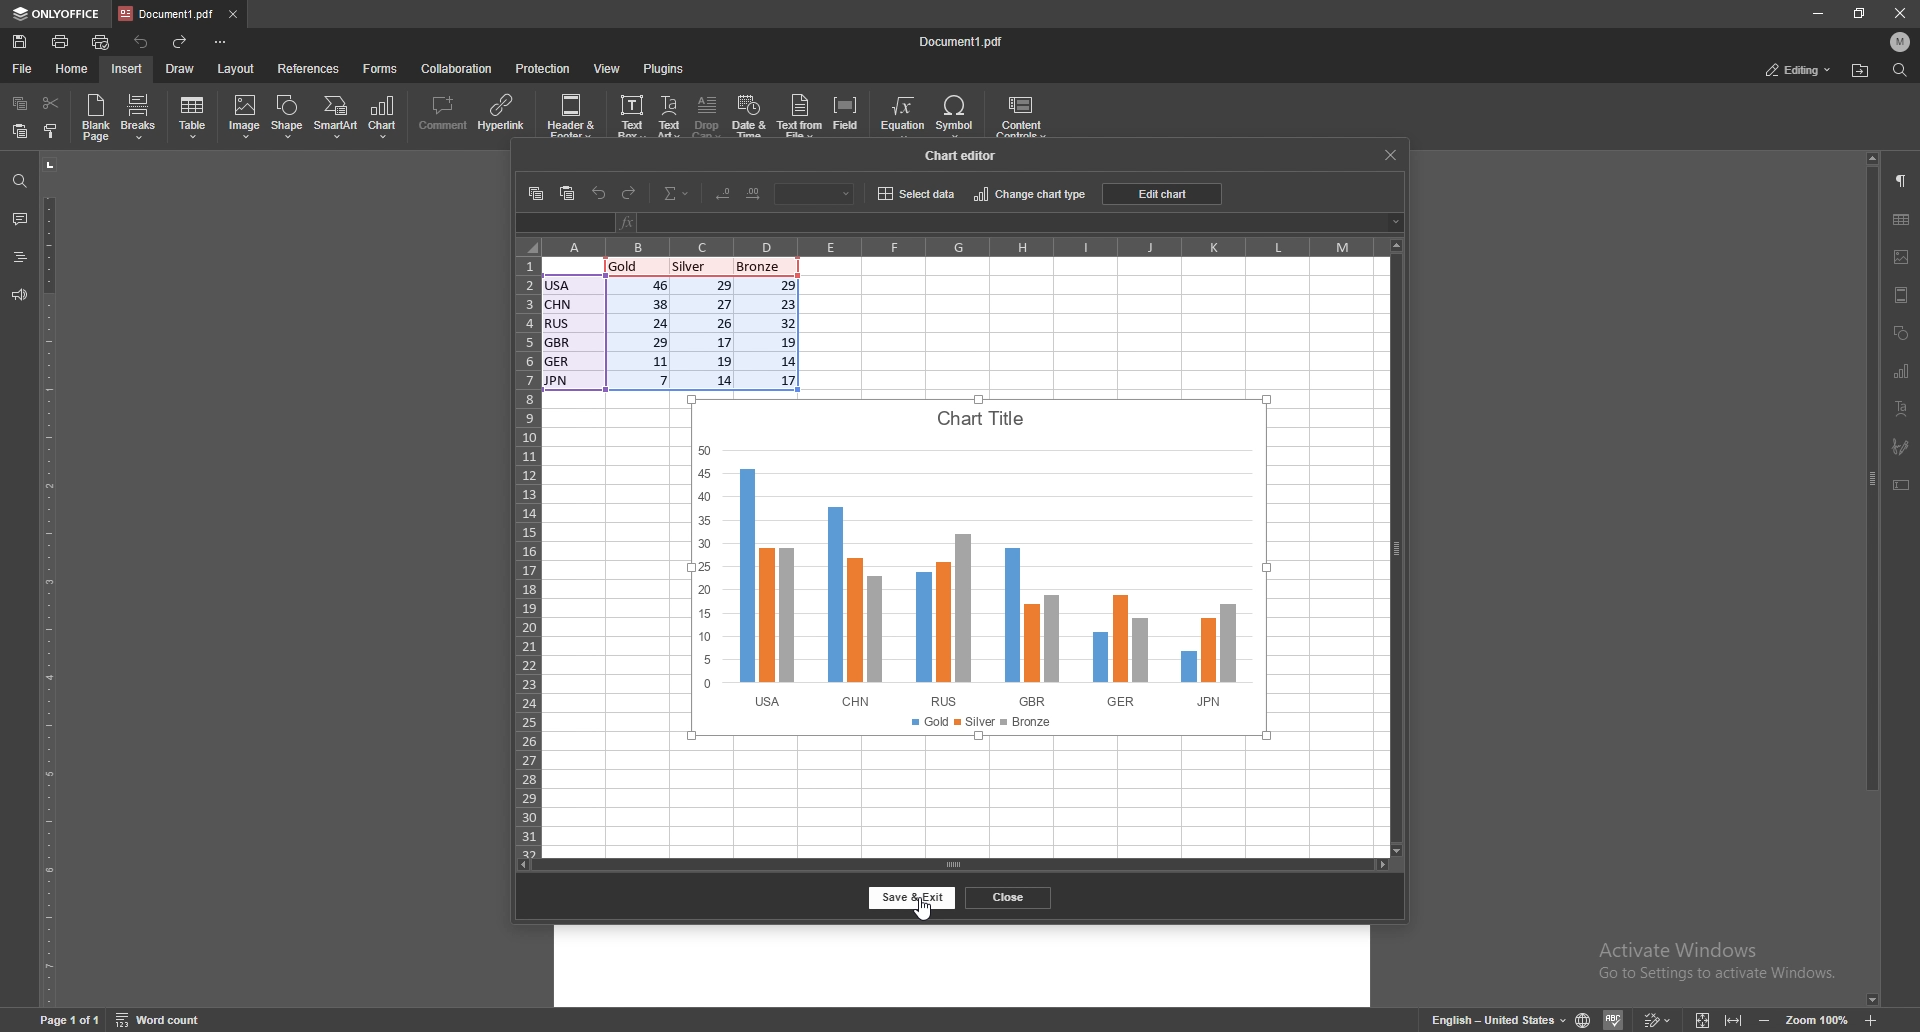 The height and width of the screenshot is (1032, 1920). Describe the element at coordinates (1903, 371) in the screenshot. I see `chart` at that location.